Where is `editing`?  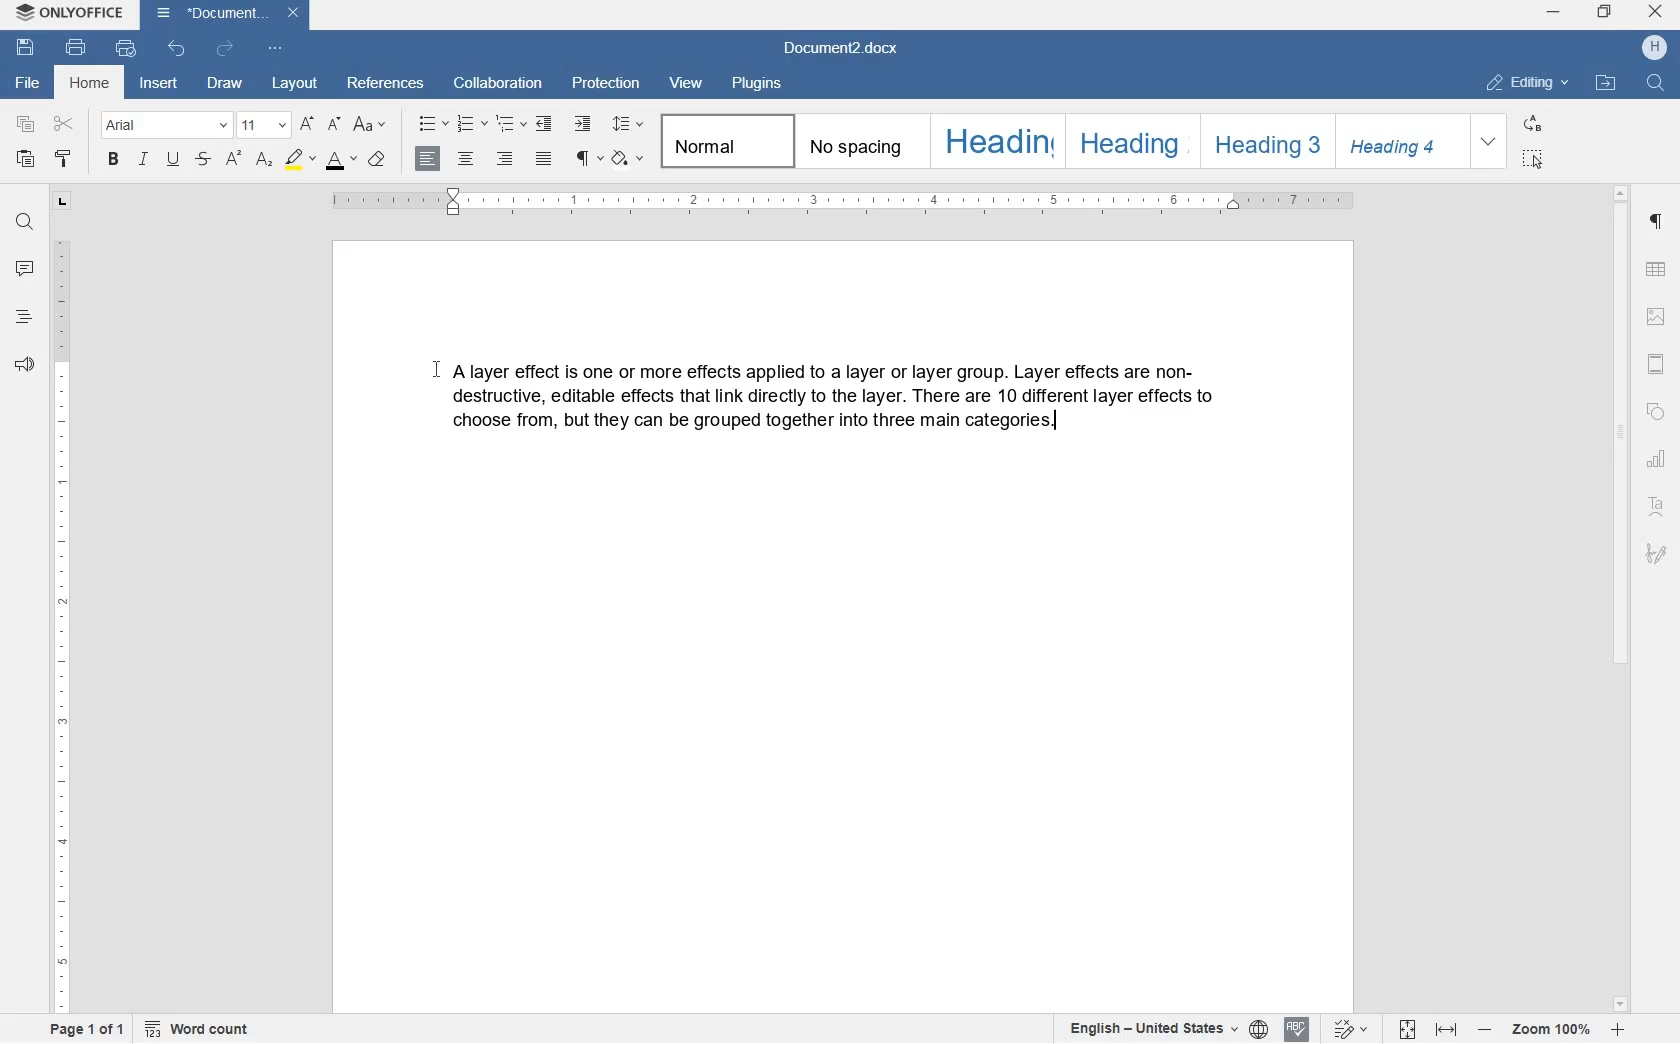
editing is located at coordinates (1529, 85).